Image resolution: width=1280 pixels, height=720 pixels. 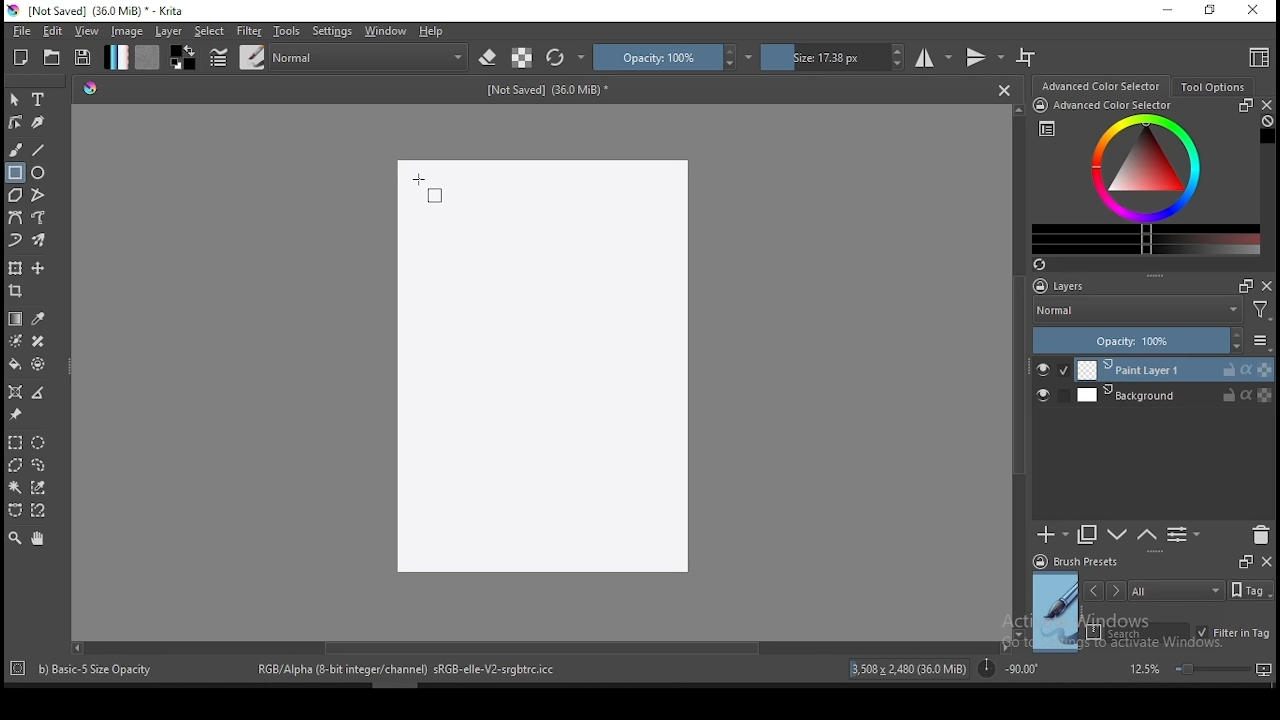 What do you see at coordinates (1267, 123) in the screenshot?
I see `Clear` at bounding box center [1267, 123].